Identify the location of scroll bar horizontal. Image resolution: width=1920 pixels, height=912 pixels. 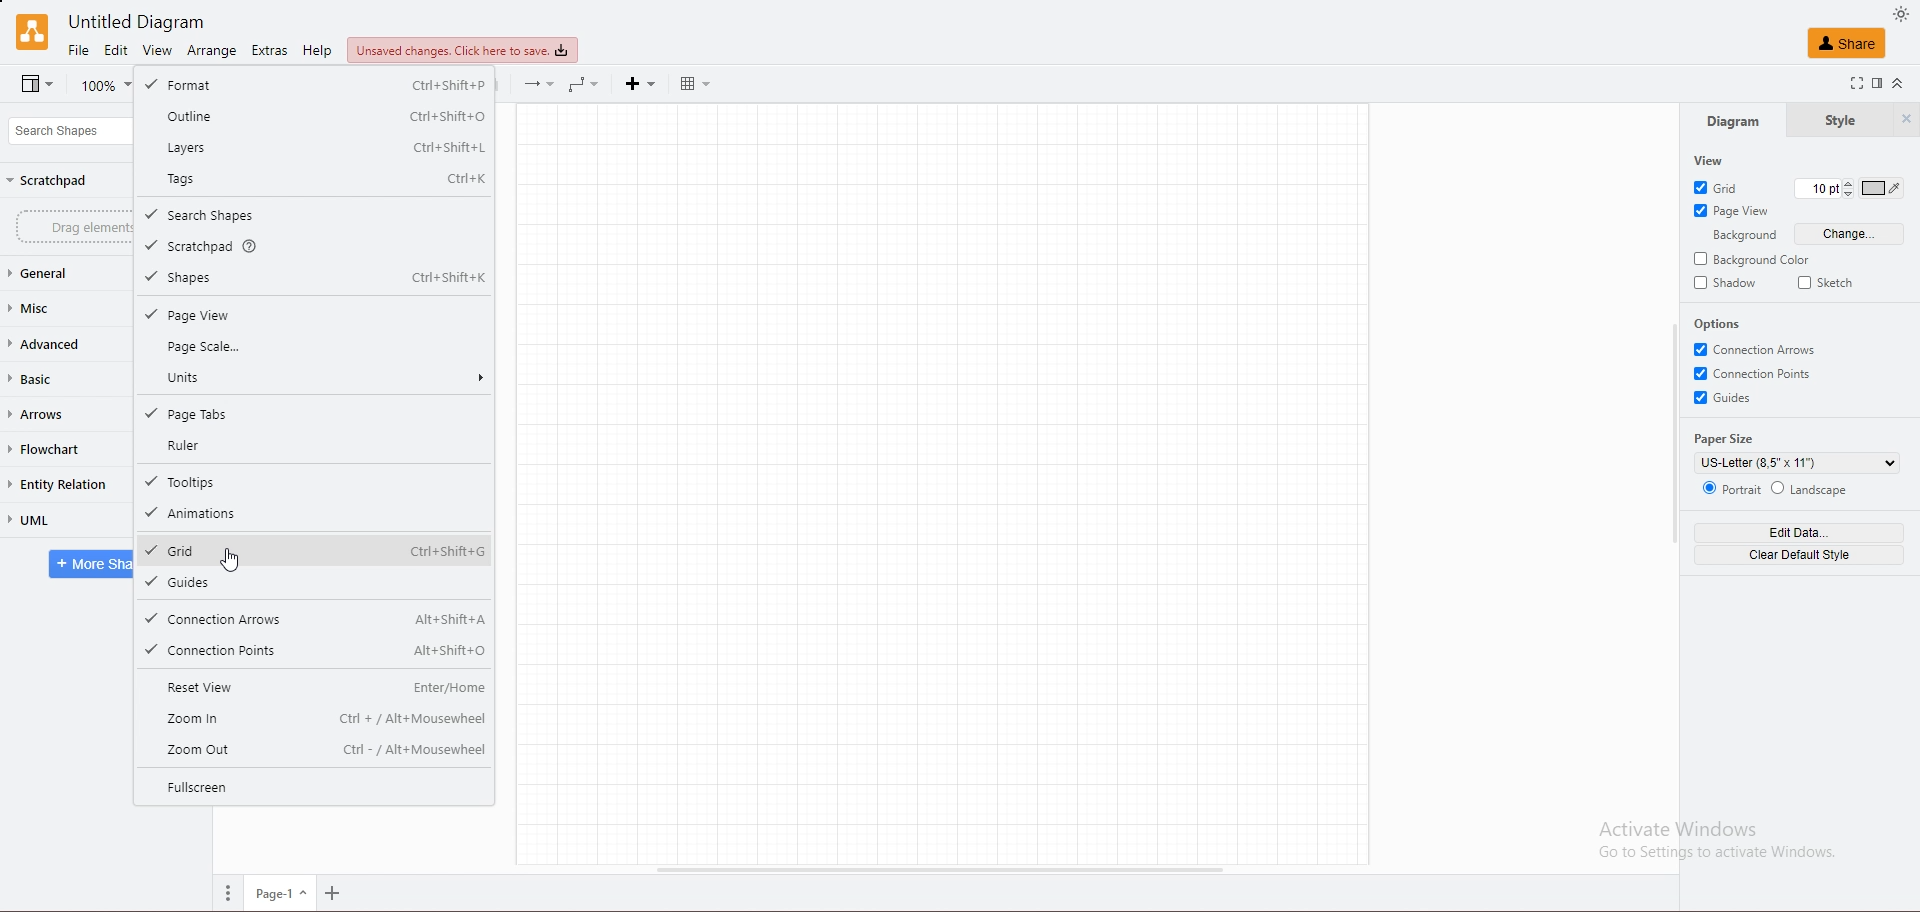
(941, 869).